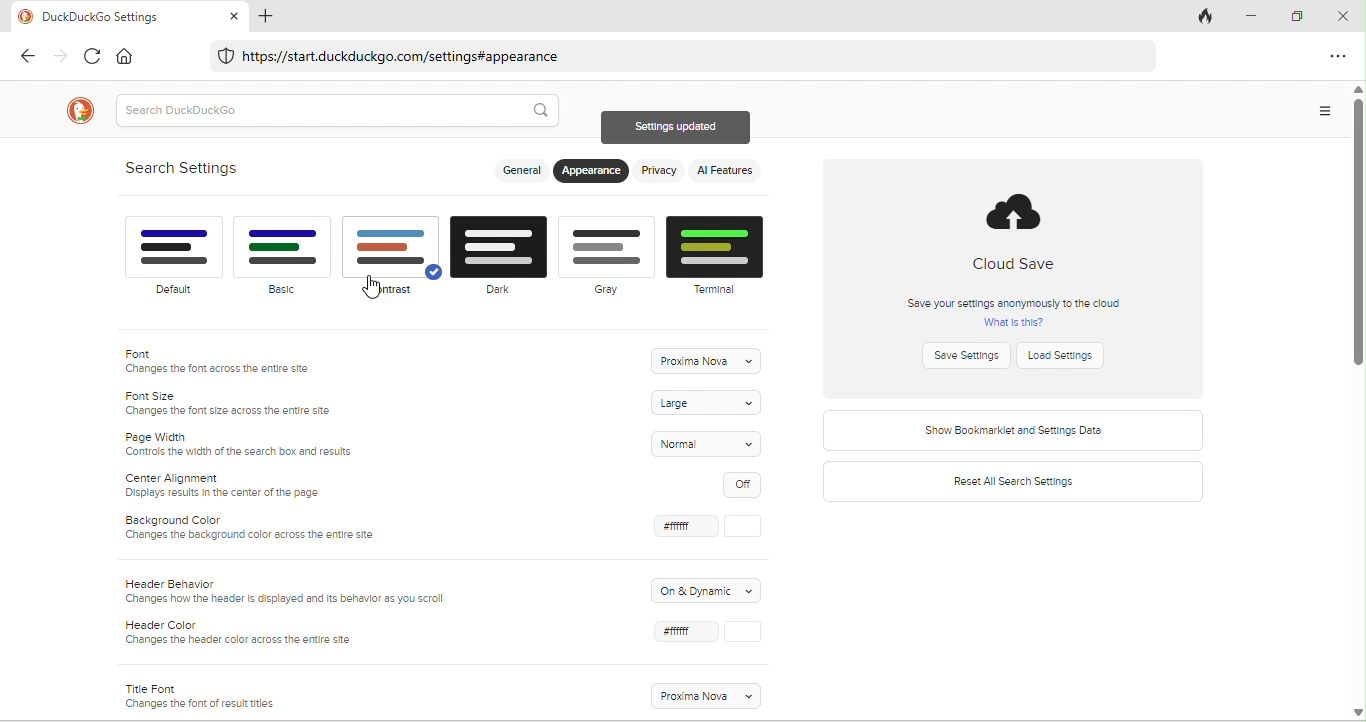 The image size is (1366, 722). I want to click on forward, so click(59, 56).